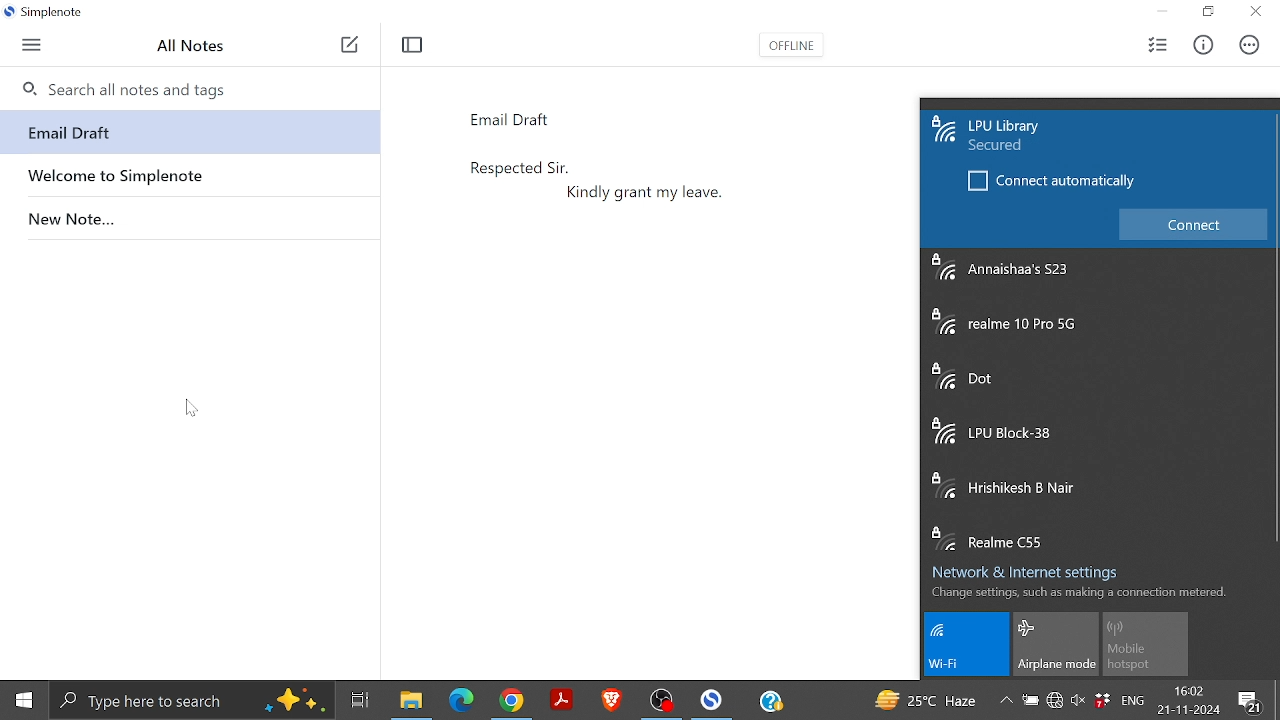  What do you see at coordinates (1056, 644) in the screenshot?
I see `Airplane mode` at bounding box center [1056, 644].